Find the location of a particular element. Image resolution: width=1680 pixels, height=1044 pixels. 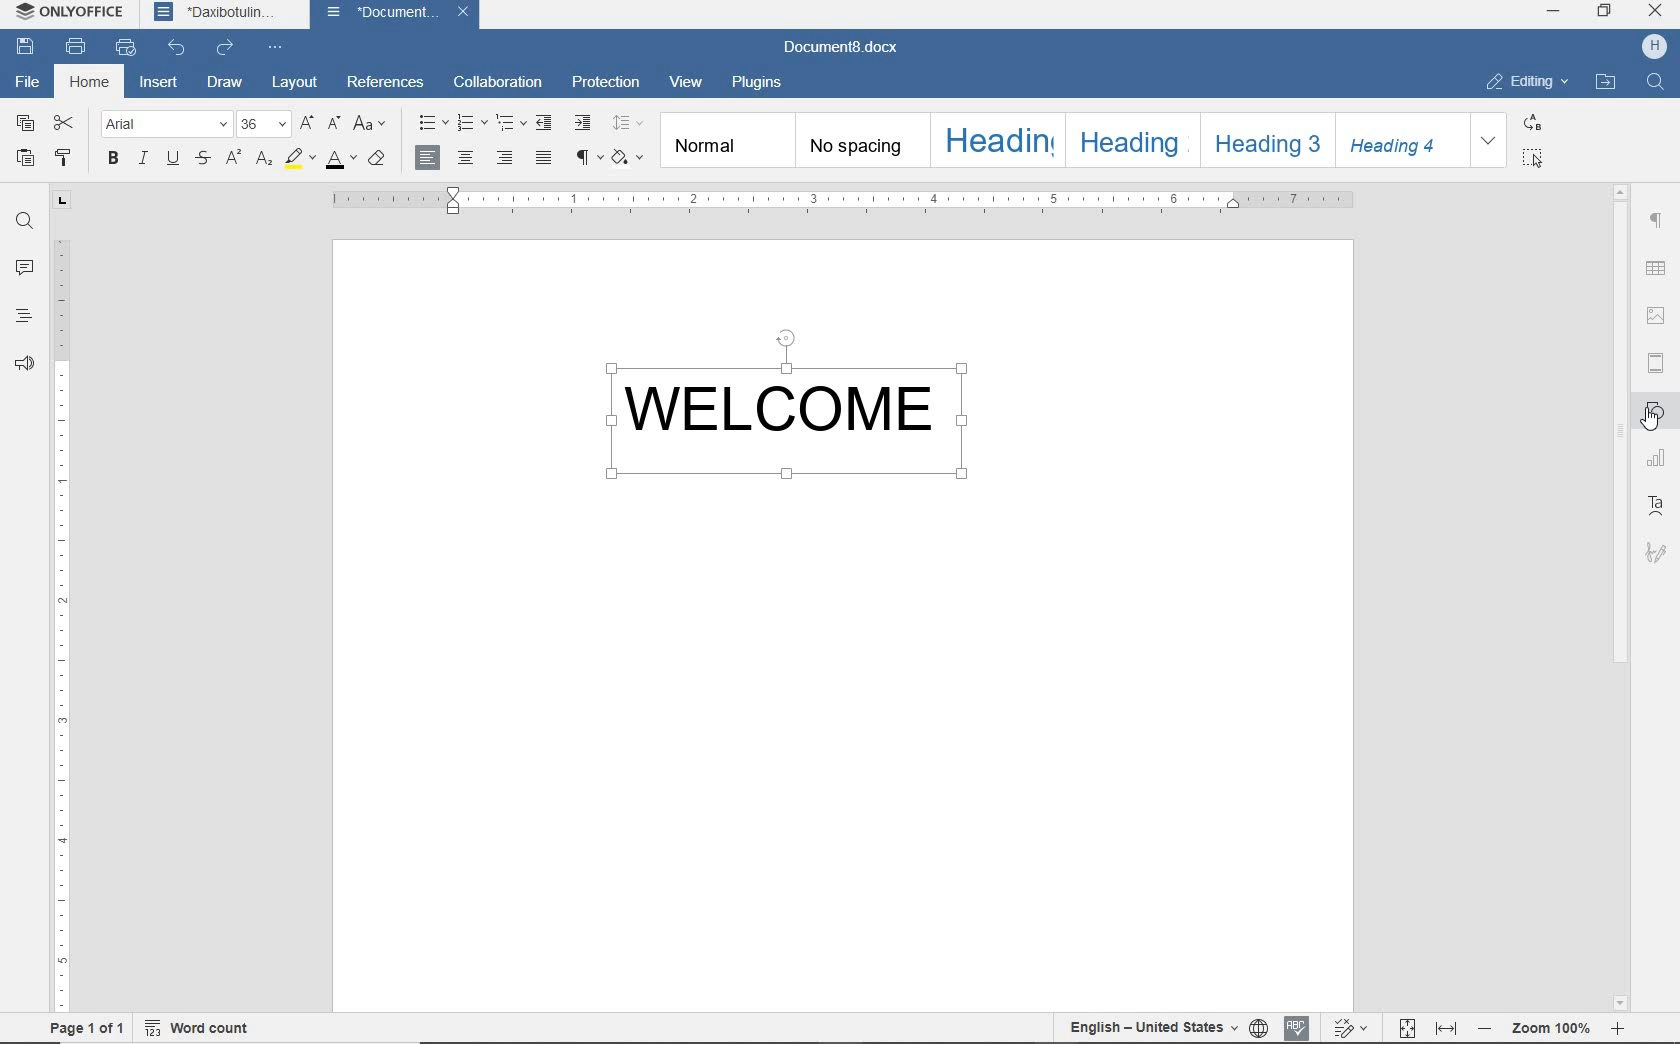

HEADING 3 is located at coordinates (1263, 140).